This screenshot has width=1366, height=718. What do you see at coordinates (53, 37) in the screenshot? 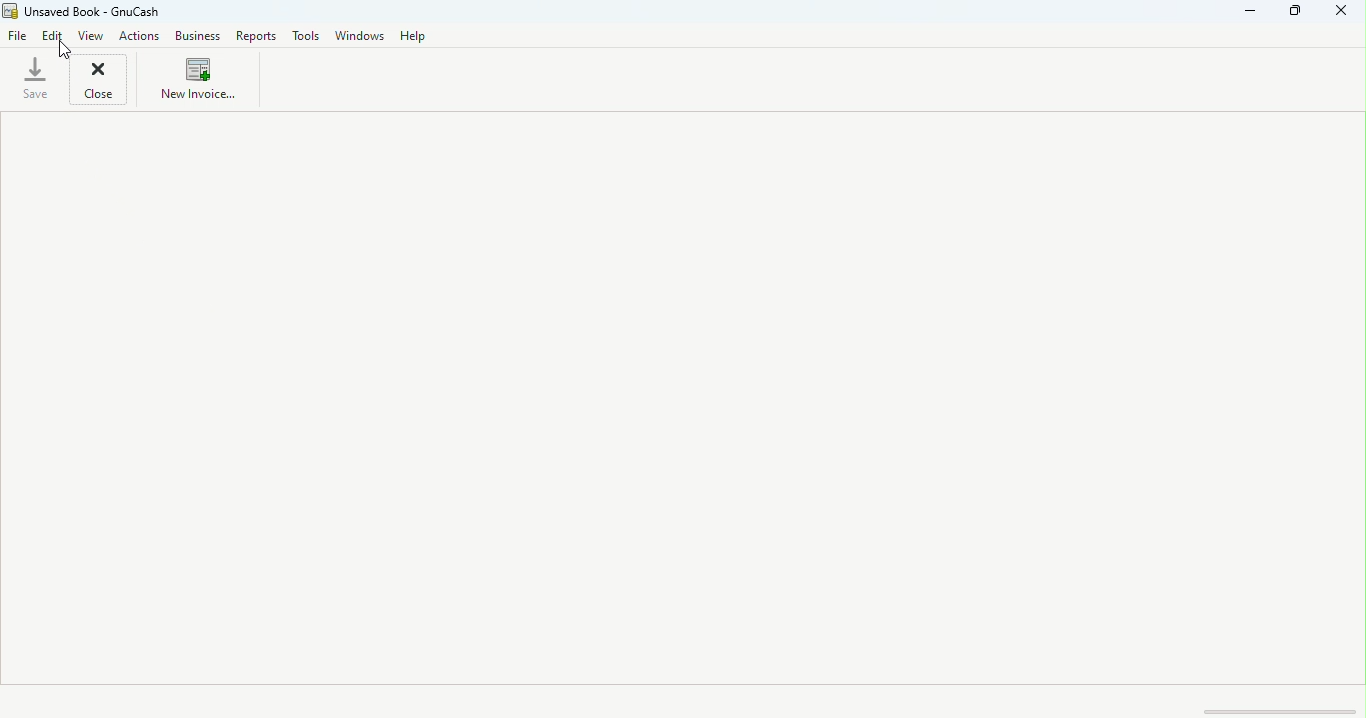
I see `Edit` at bounding box center [53, 37].